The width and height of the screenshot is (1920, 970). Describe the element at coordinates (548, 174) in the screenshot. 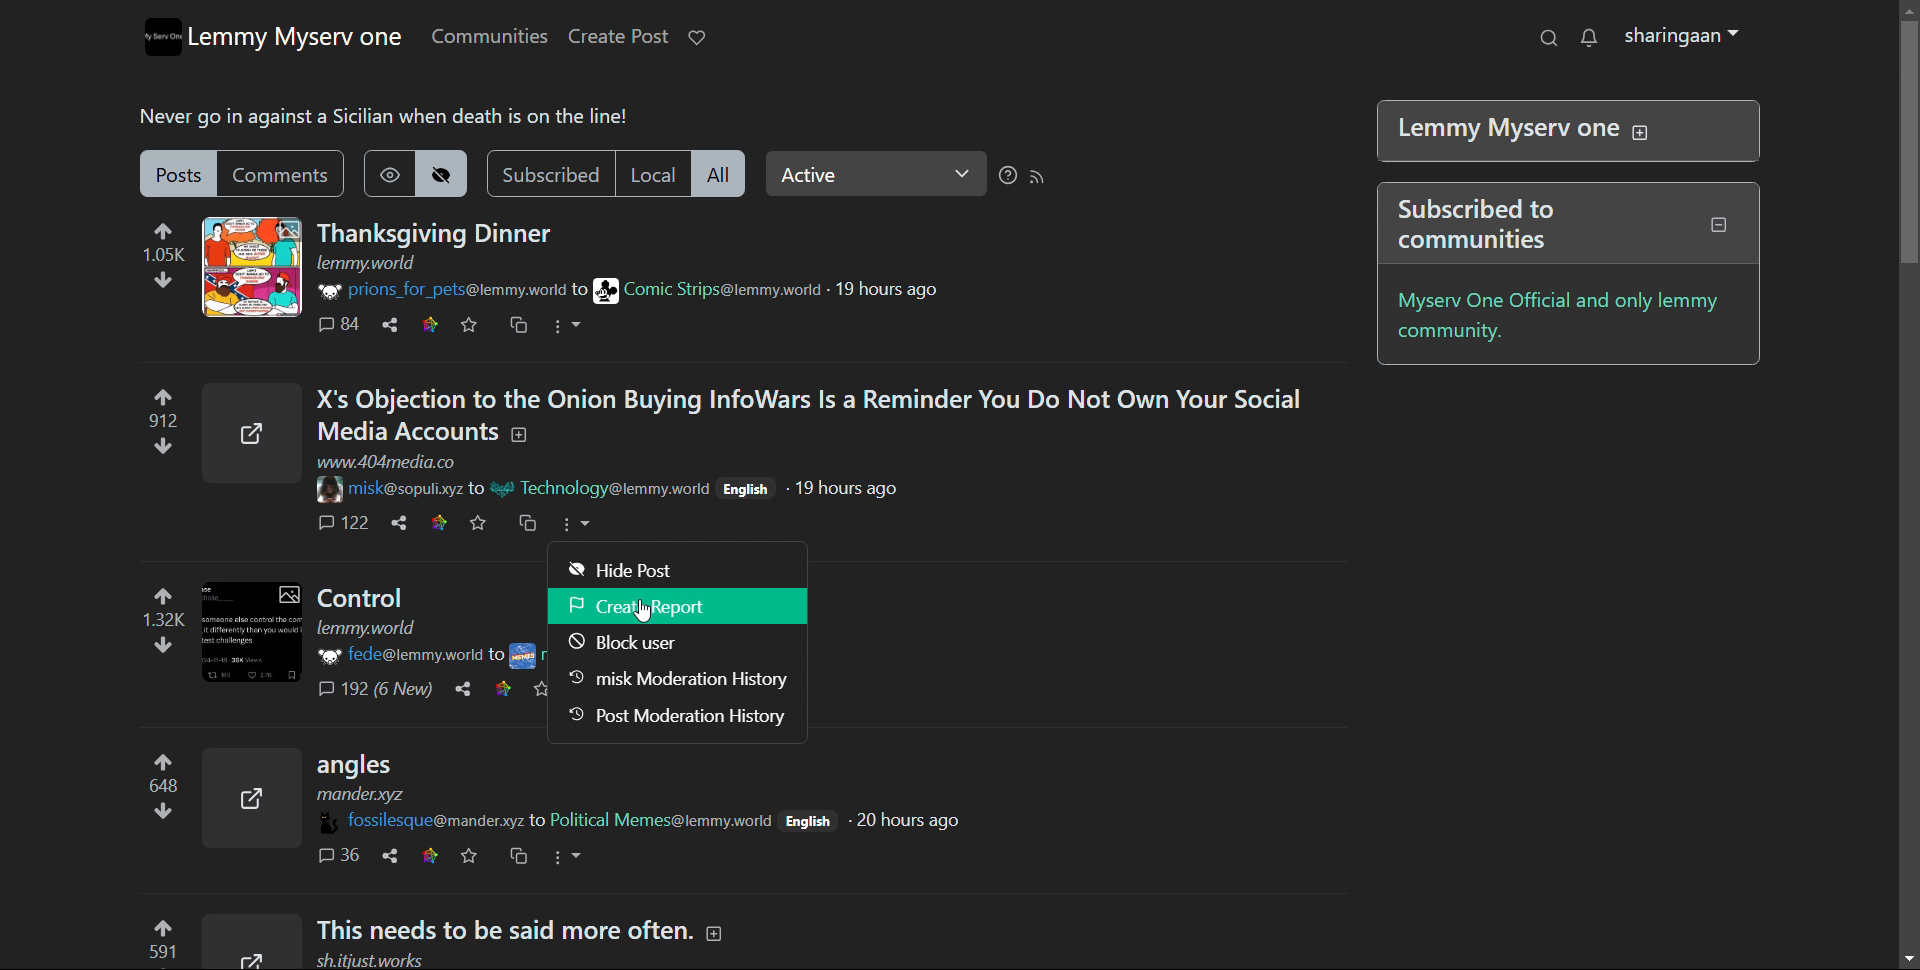

I see `subscribed` at that location.